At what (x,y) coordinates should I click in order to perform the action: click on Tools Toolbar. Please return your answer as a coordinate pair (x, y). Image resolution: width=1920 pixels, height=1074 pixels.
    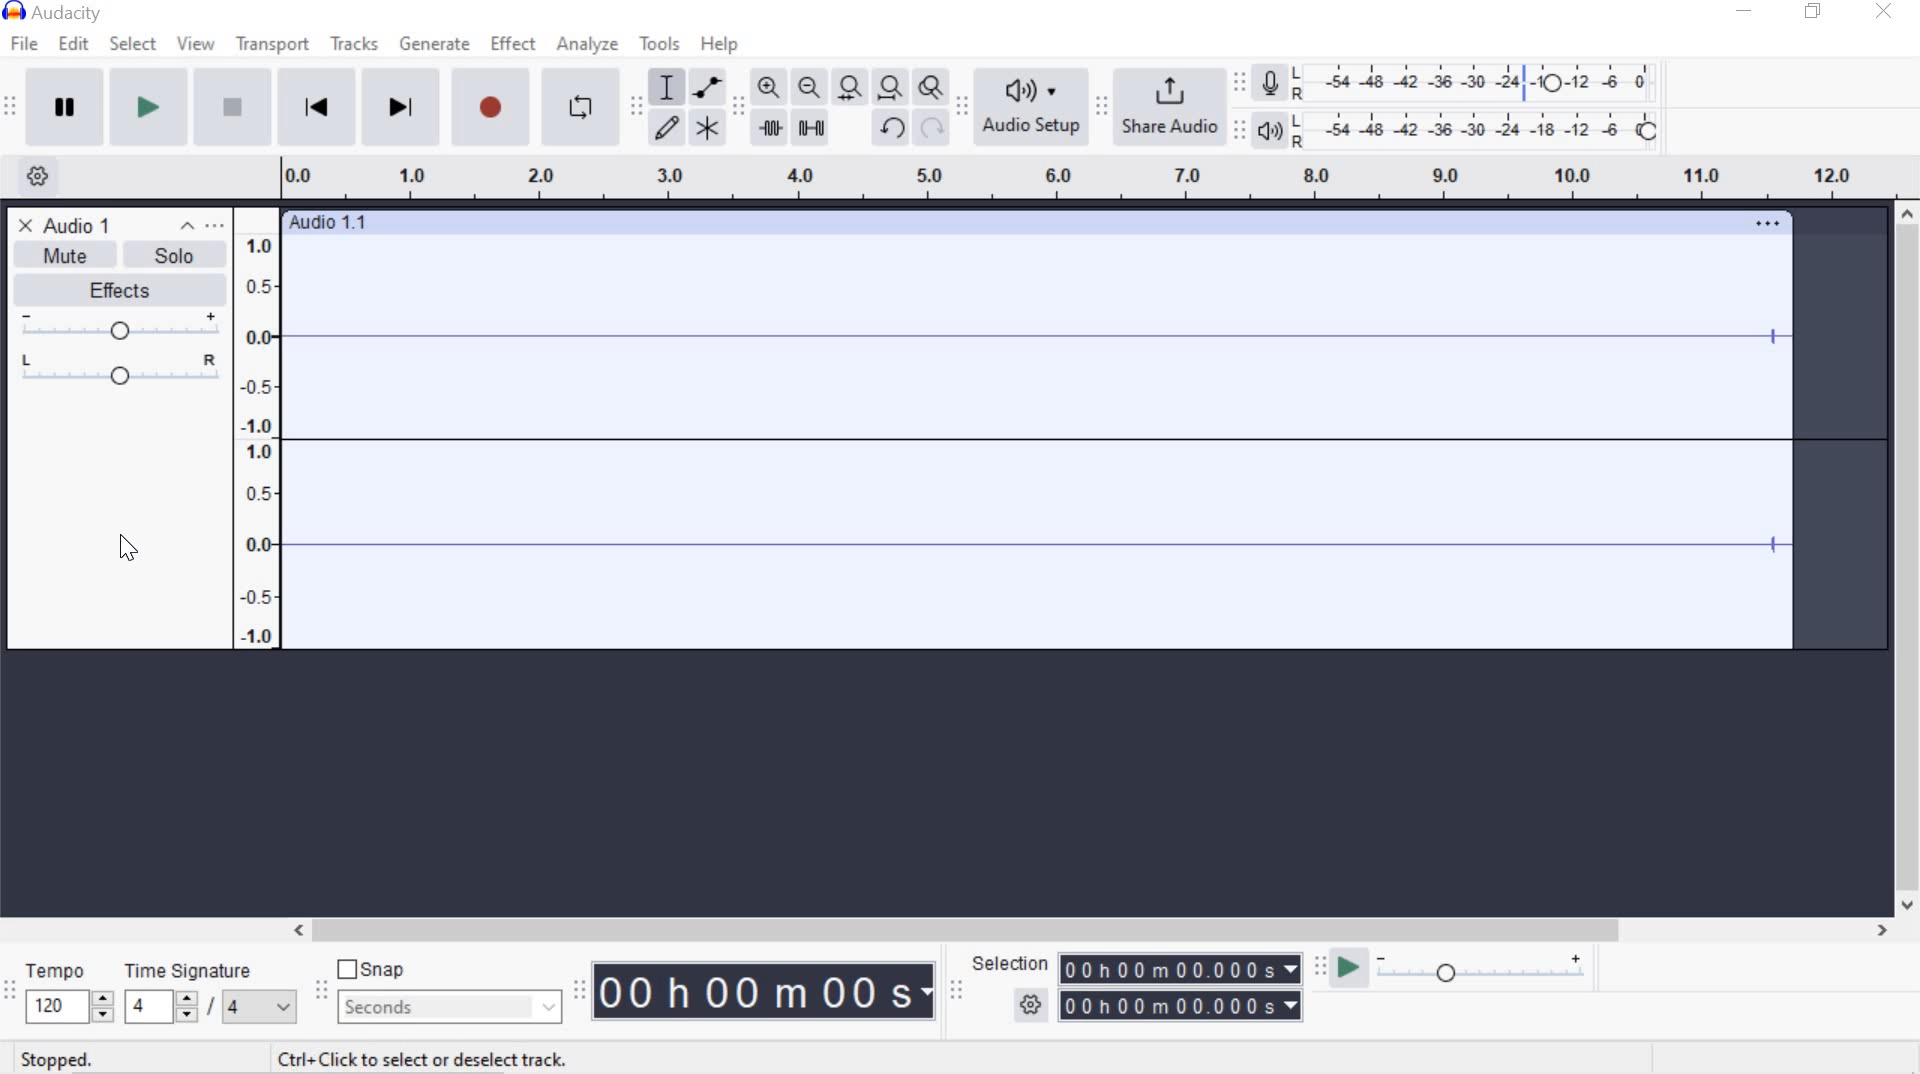
    Looking at the image, I should click on (637, 102).